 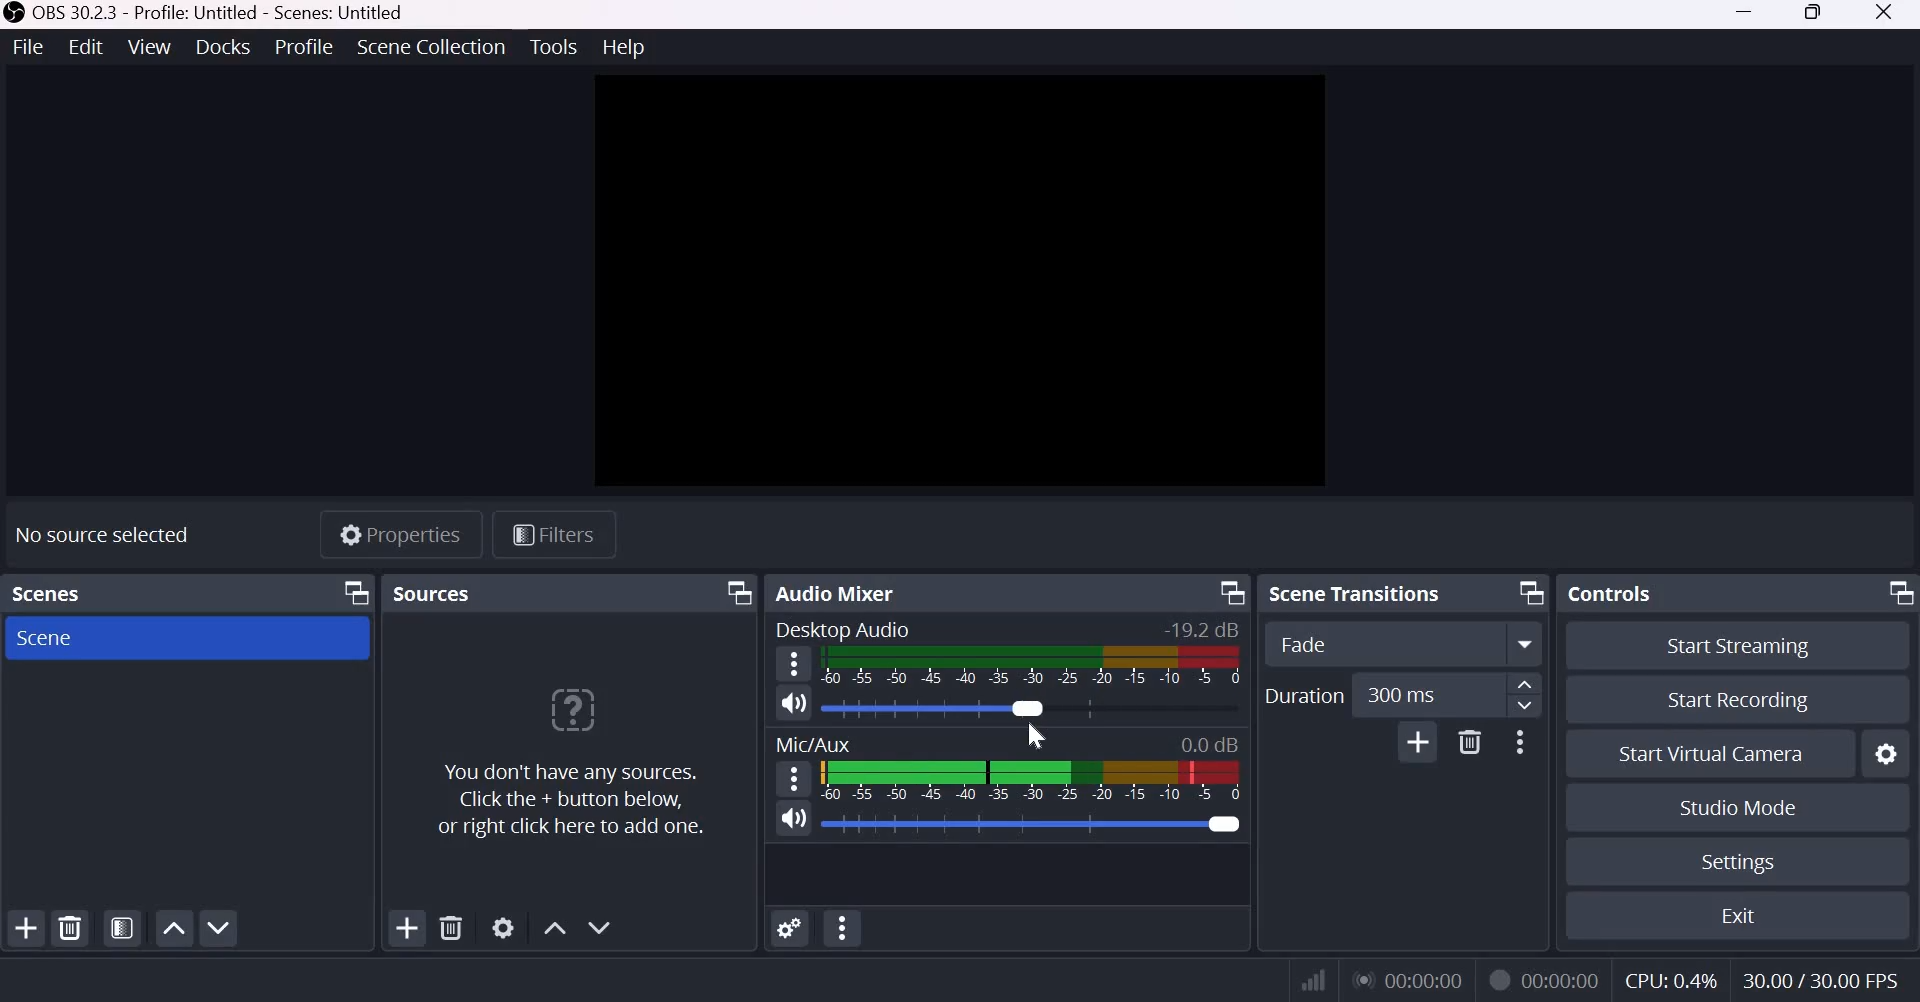 I want to click on Speaker icon, so click(x=794, y=705).